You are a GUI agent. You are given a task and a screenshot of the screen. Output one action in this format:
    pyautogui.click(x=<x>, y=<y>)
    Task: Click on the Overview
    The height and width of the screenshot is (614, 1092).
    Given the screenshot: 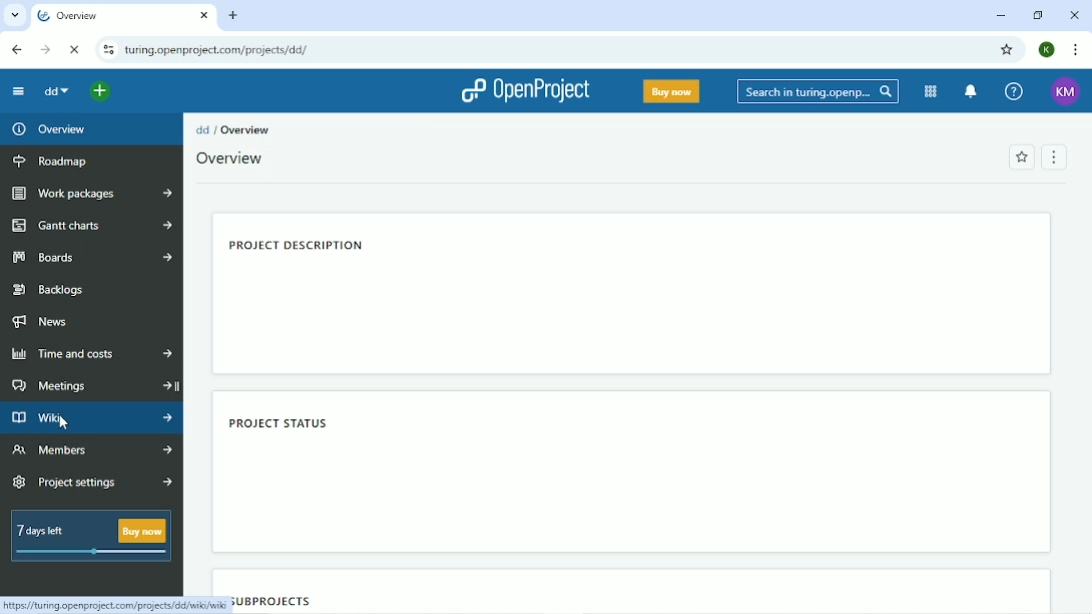 What is the action you would take?
    pyautogui.click(x=110, y=15)
    